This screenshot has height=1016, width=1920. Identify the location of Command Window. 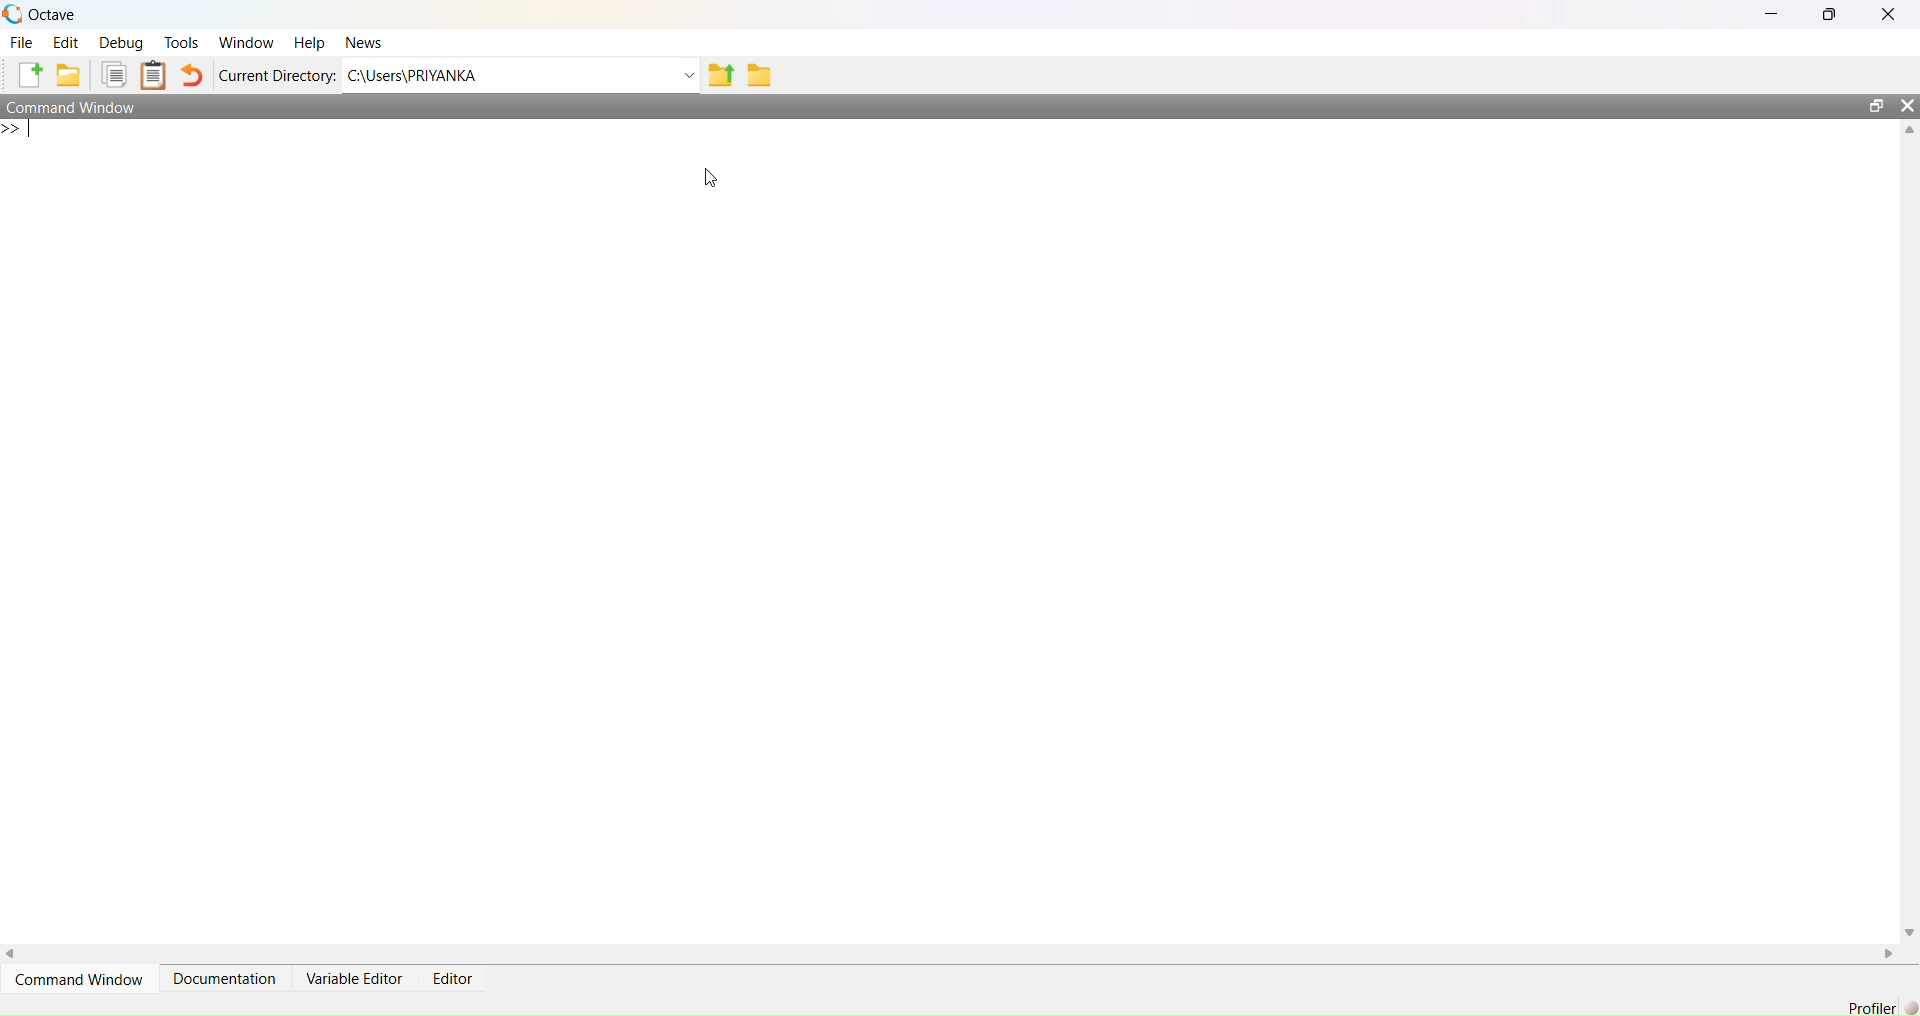
(76, 107).